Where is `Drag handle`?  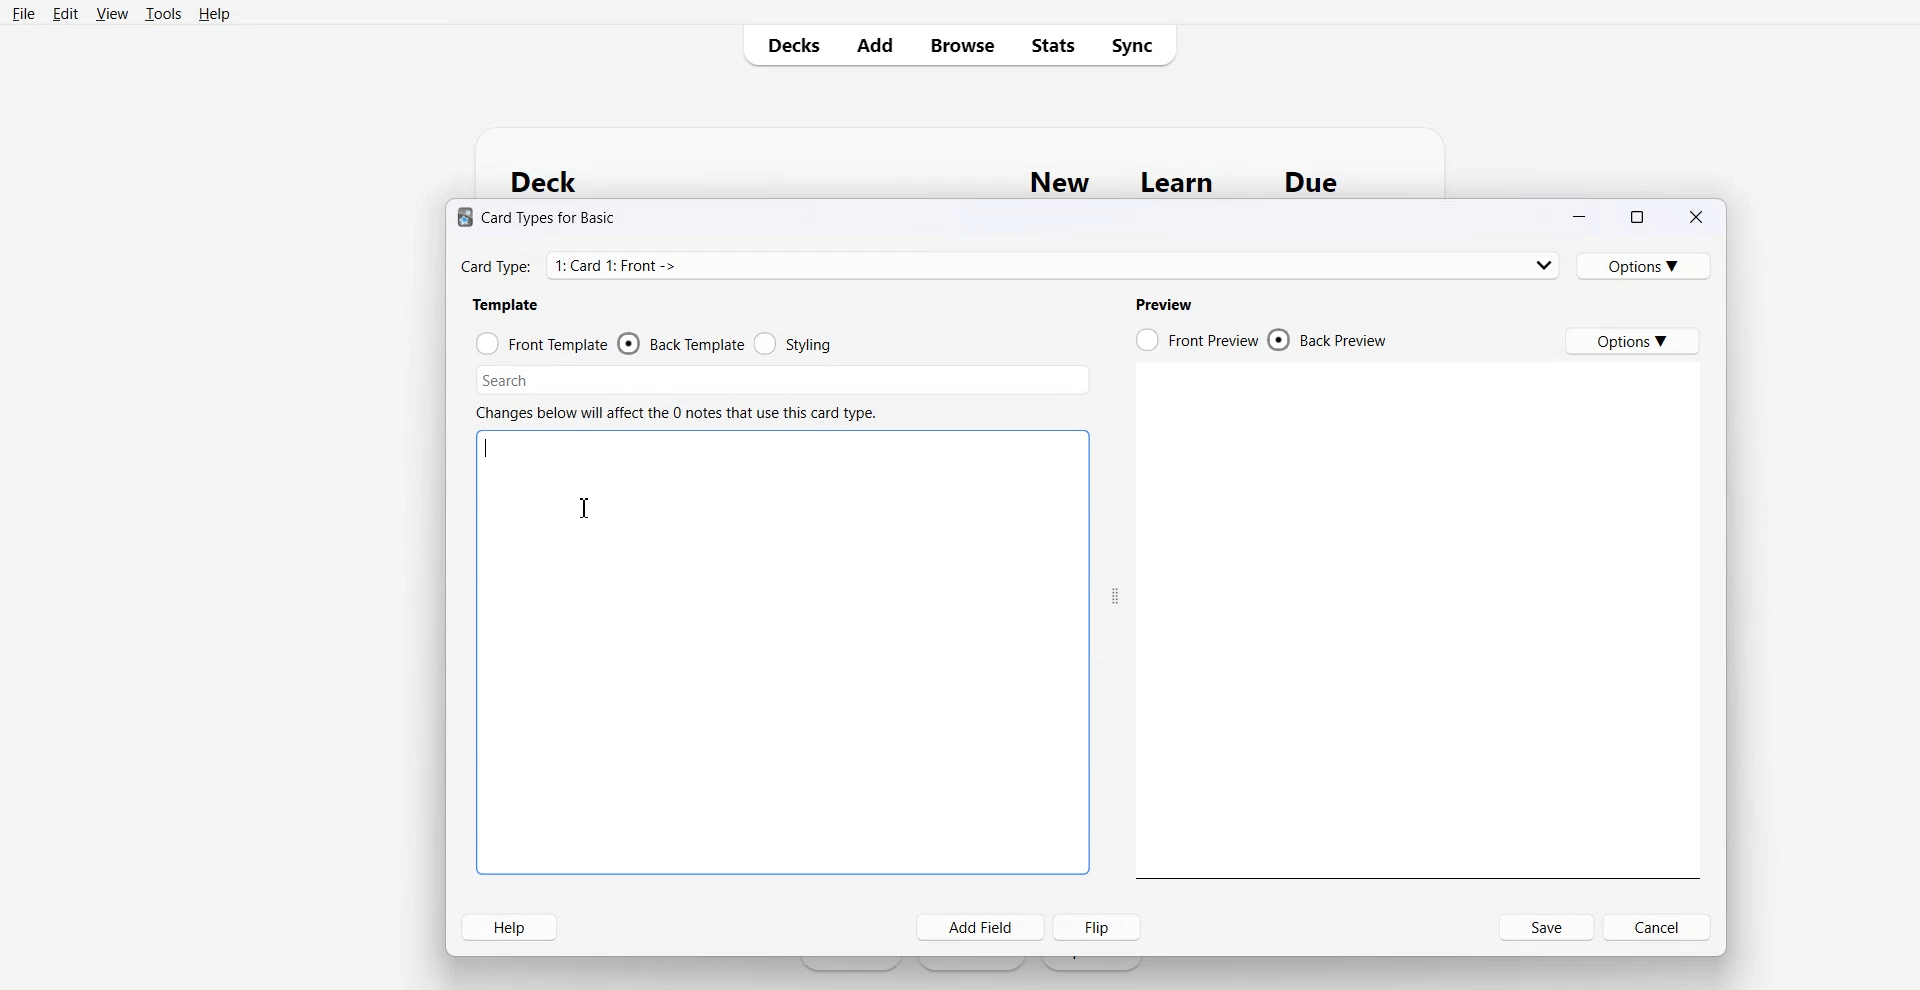 Drag handle is located at coordinates (1117, 598).